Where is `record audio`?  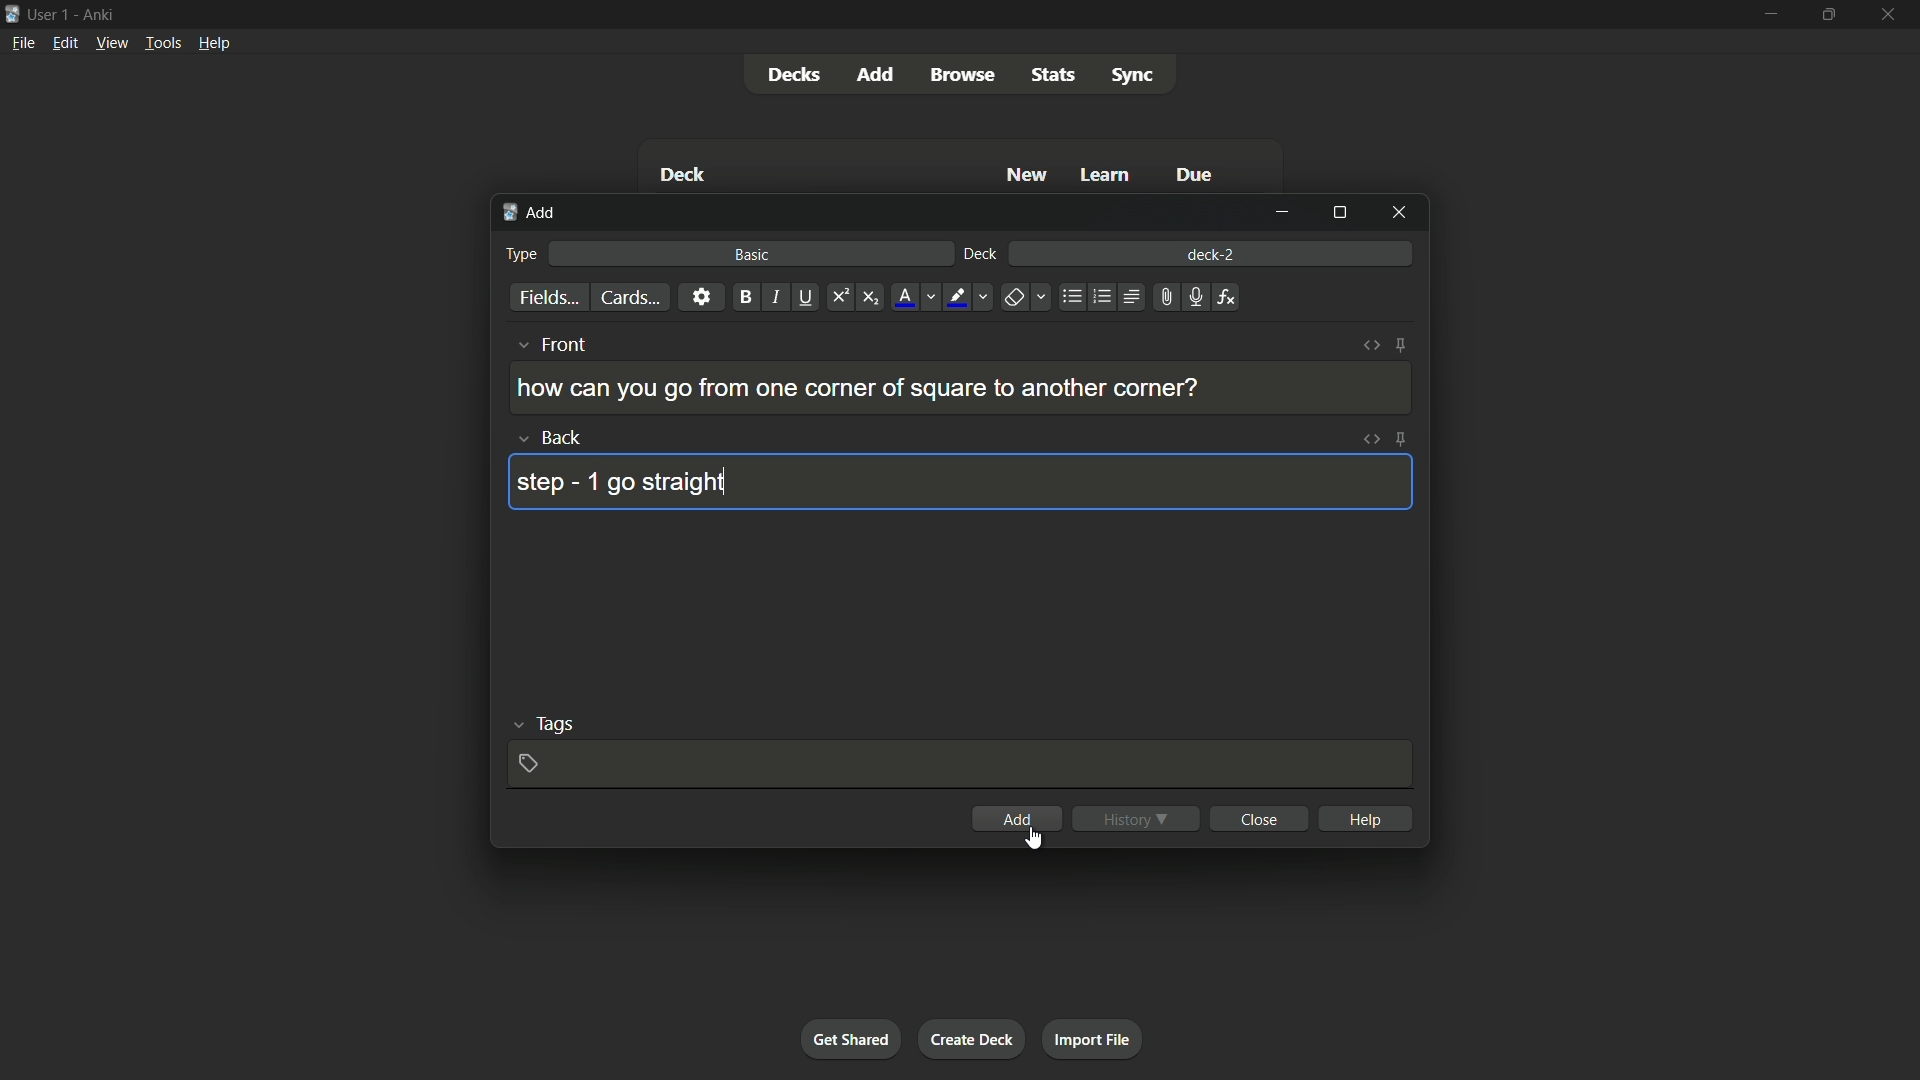
record audio is located at coordinates (1194, 297).